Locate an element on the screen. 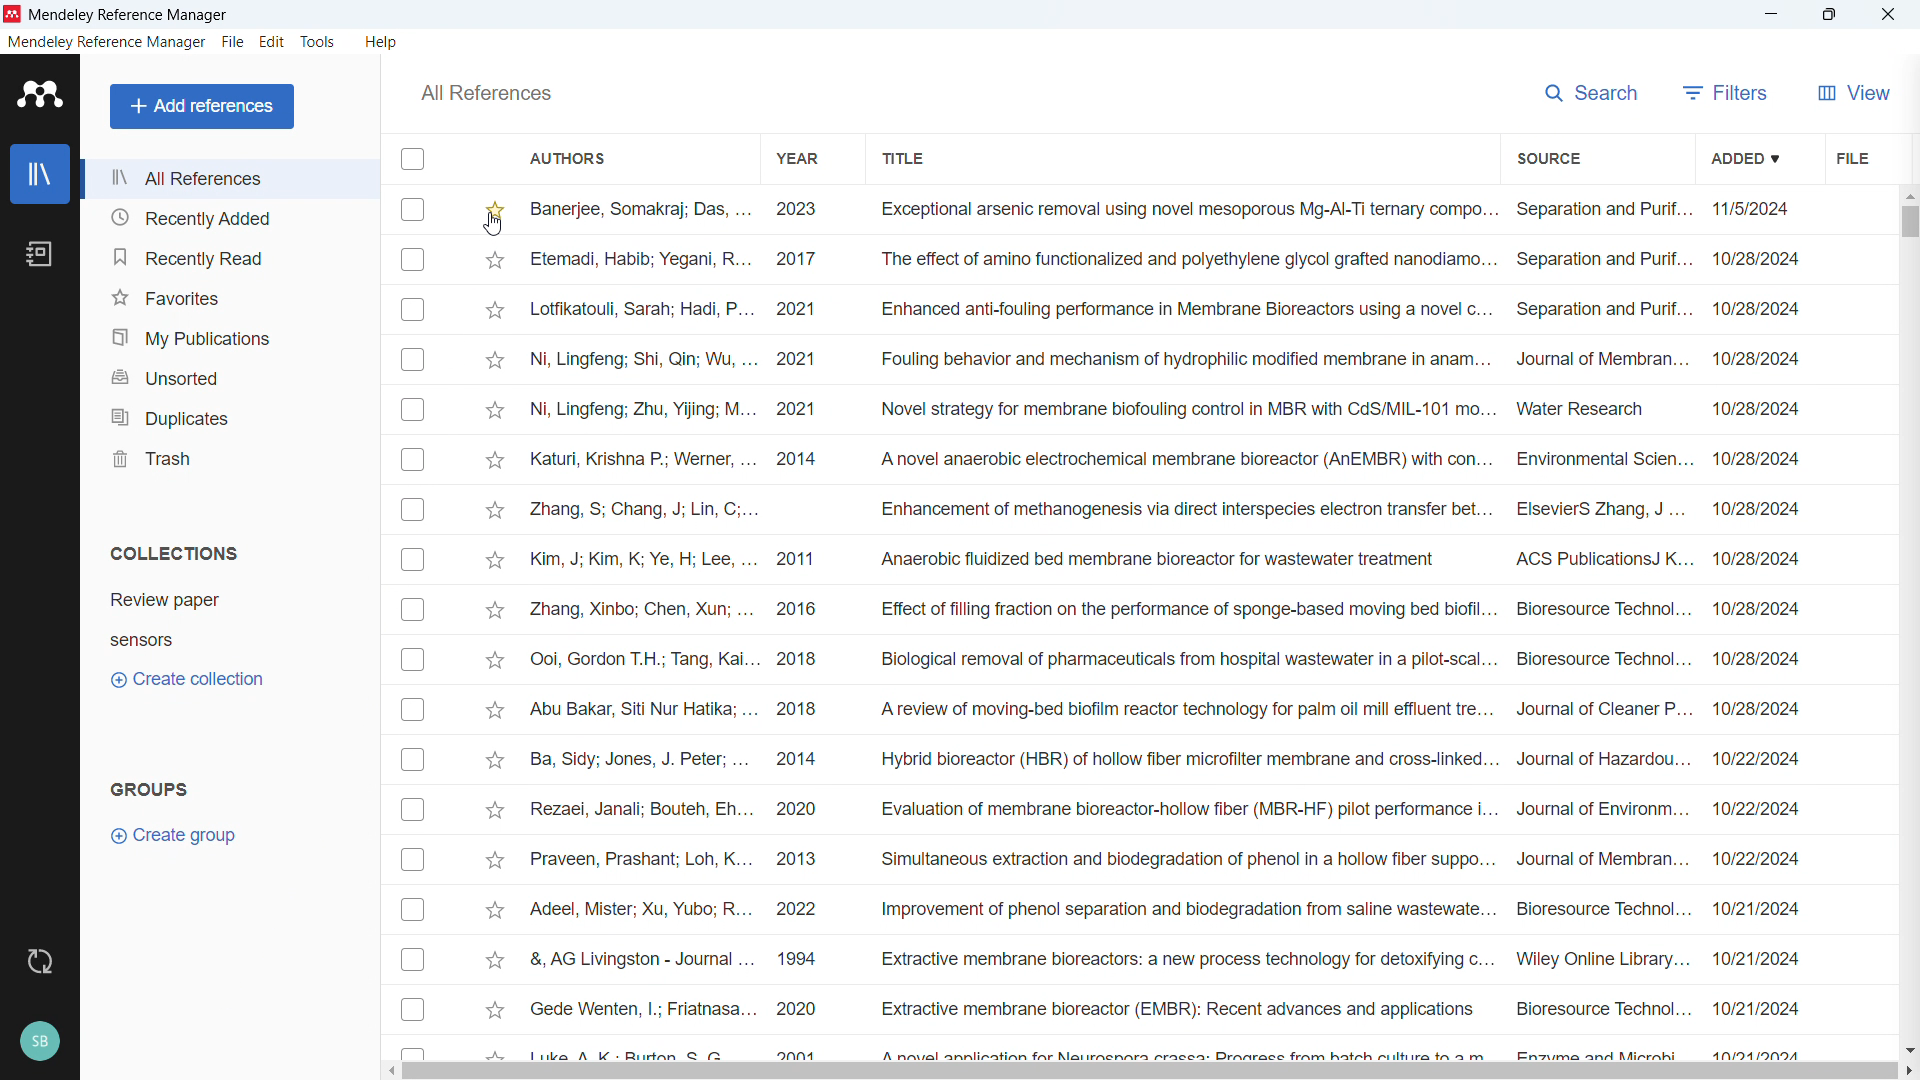 This screenshot has height=1080, width=1920. Create collection  is located at coordinates (186, 679).